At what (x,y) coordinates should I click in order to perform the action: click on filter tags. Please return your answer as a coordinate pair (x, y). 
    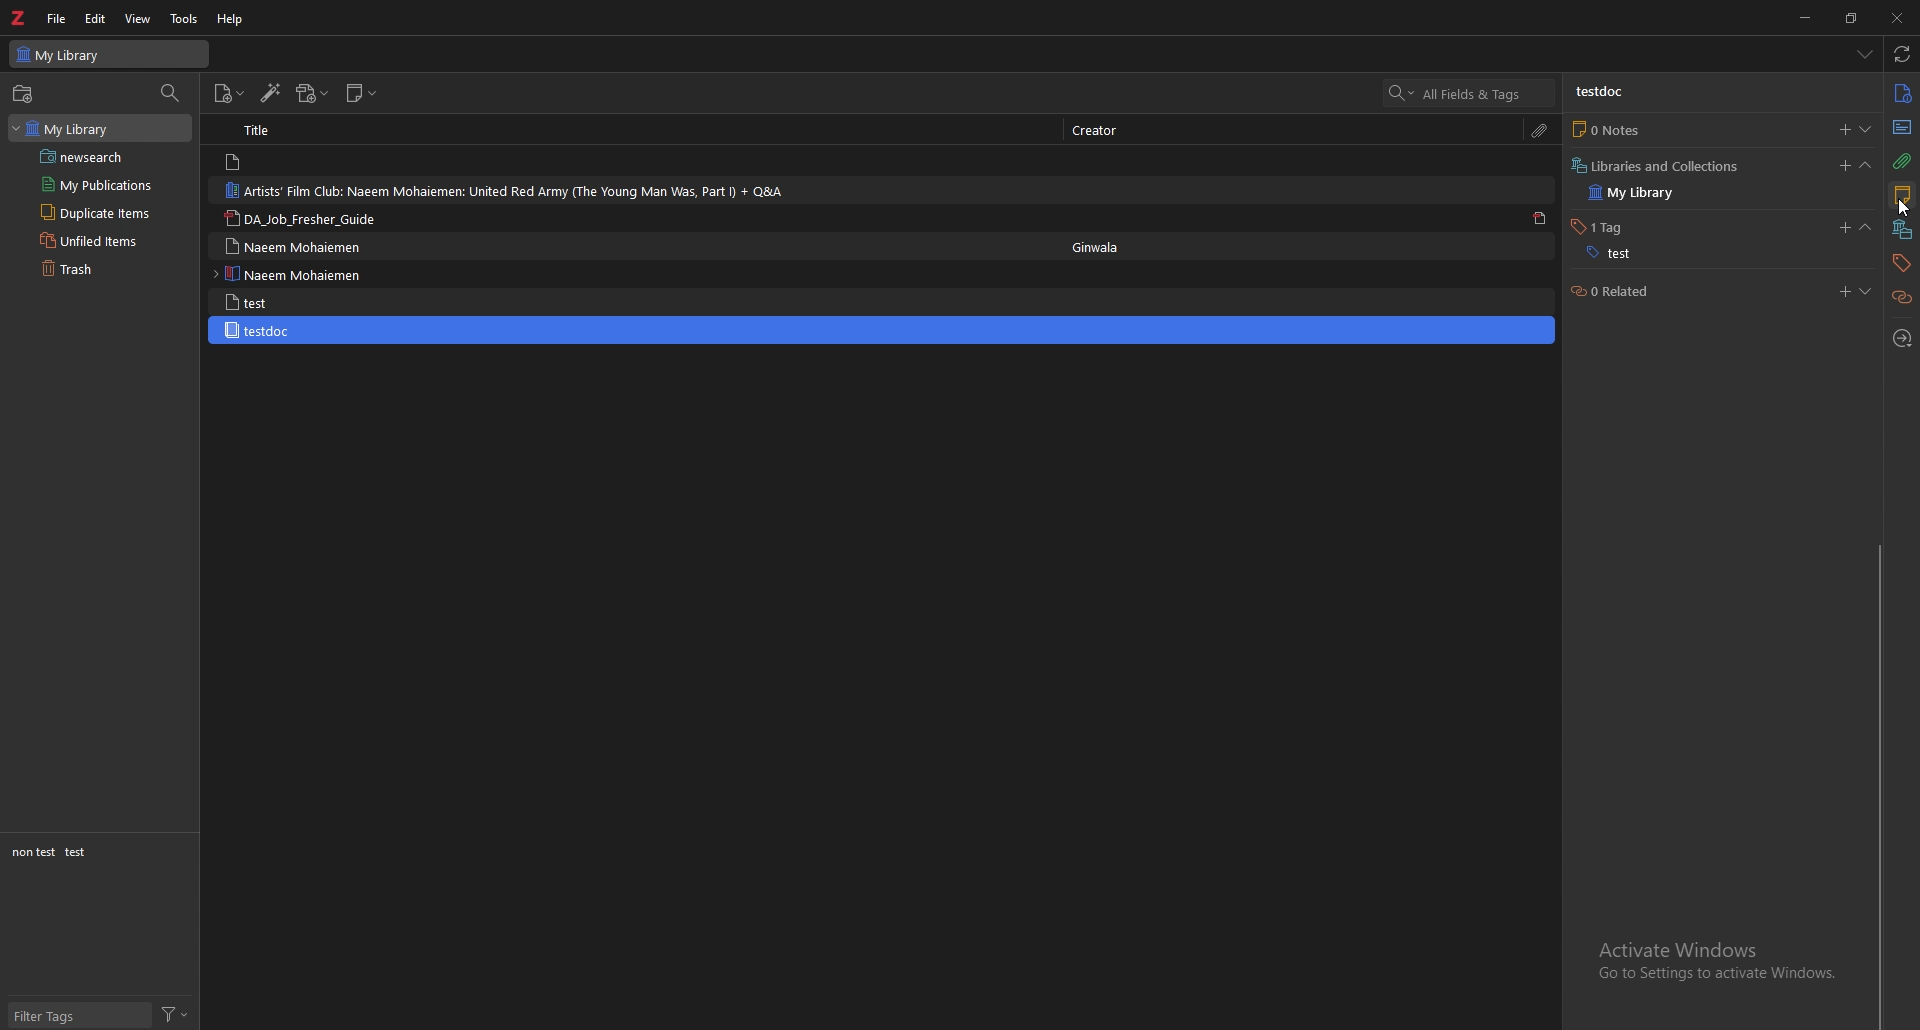
    Looking at the image, I should click on (79, 1015).